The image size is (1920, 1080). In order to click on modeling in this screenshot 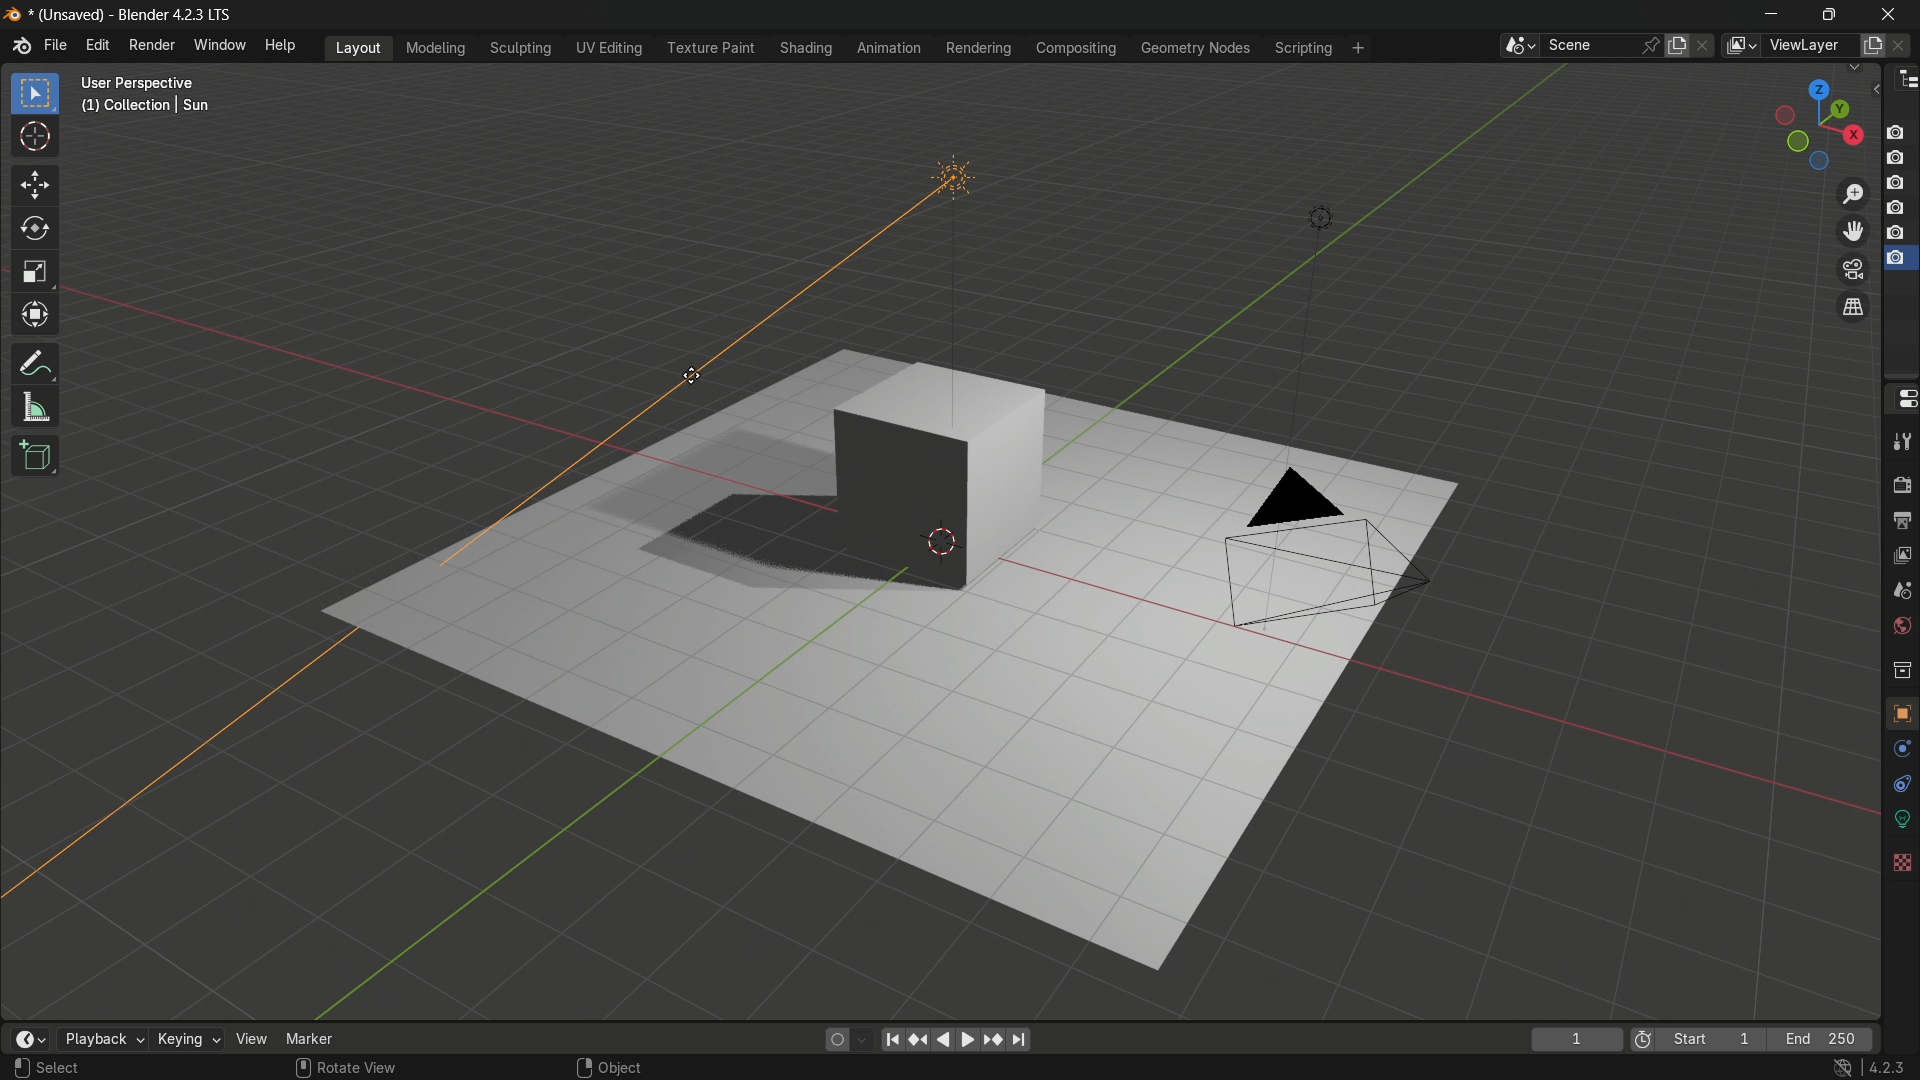, I will do `click(434, 46)`.